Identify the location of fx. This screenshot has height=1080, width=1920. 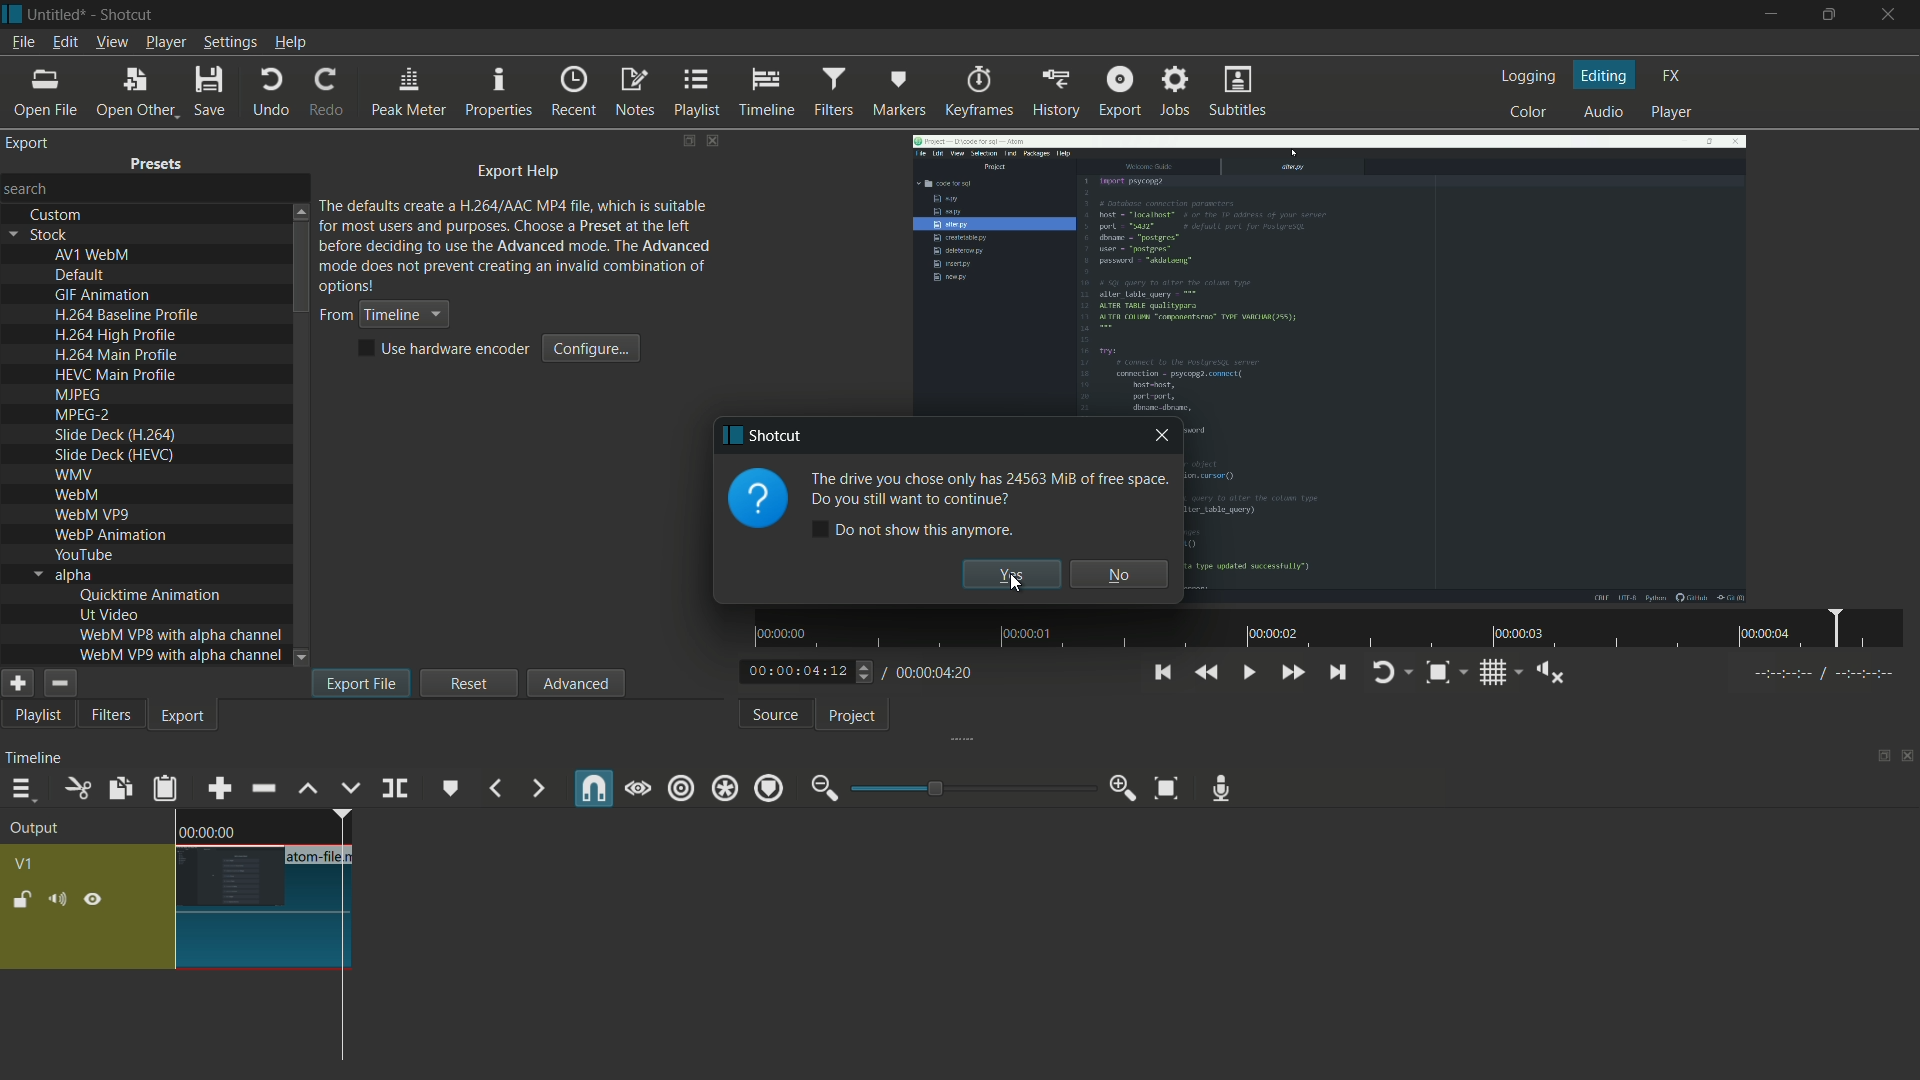
(1672, 74).